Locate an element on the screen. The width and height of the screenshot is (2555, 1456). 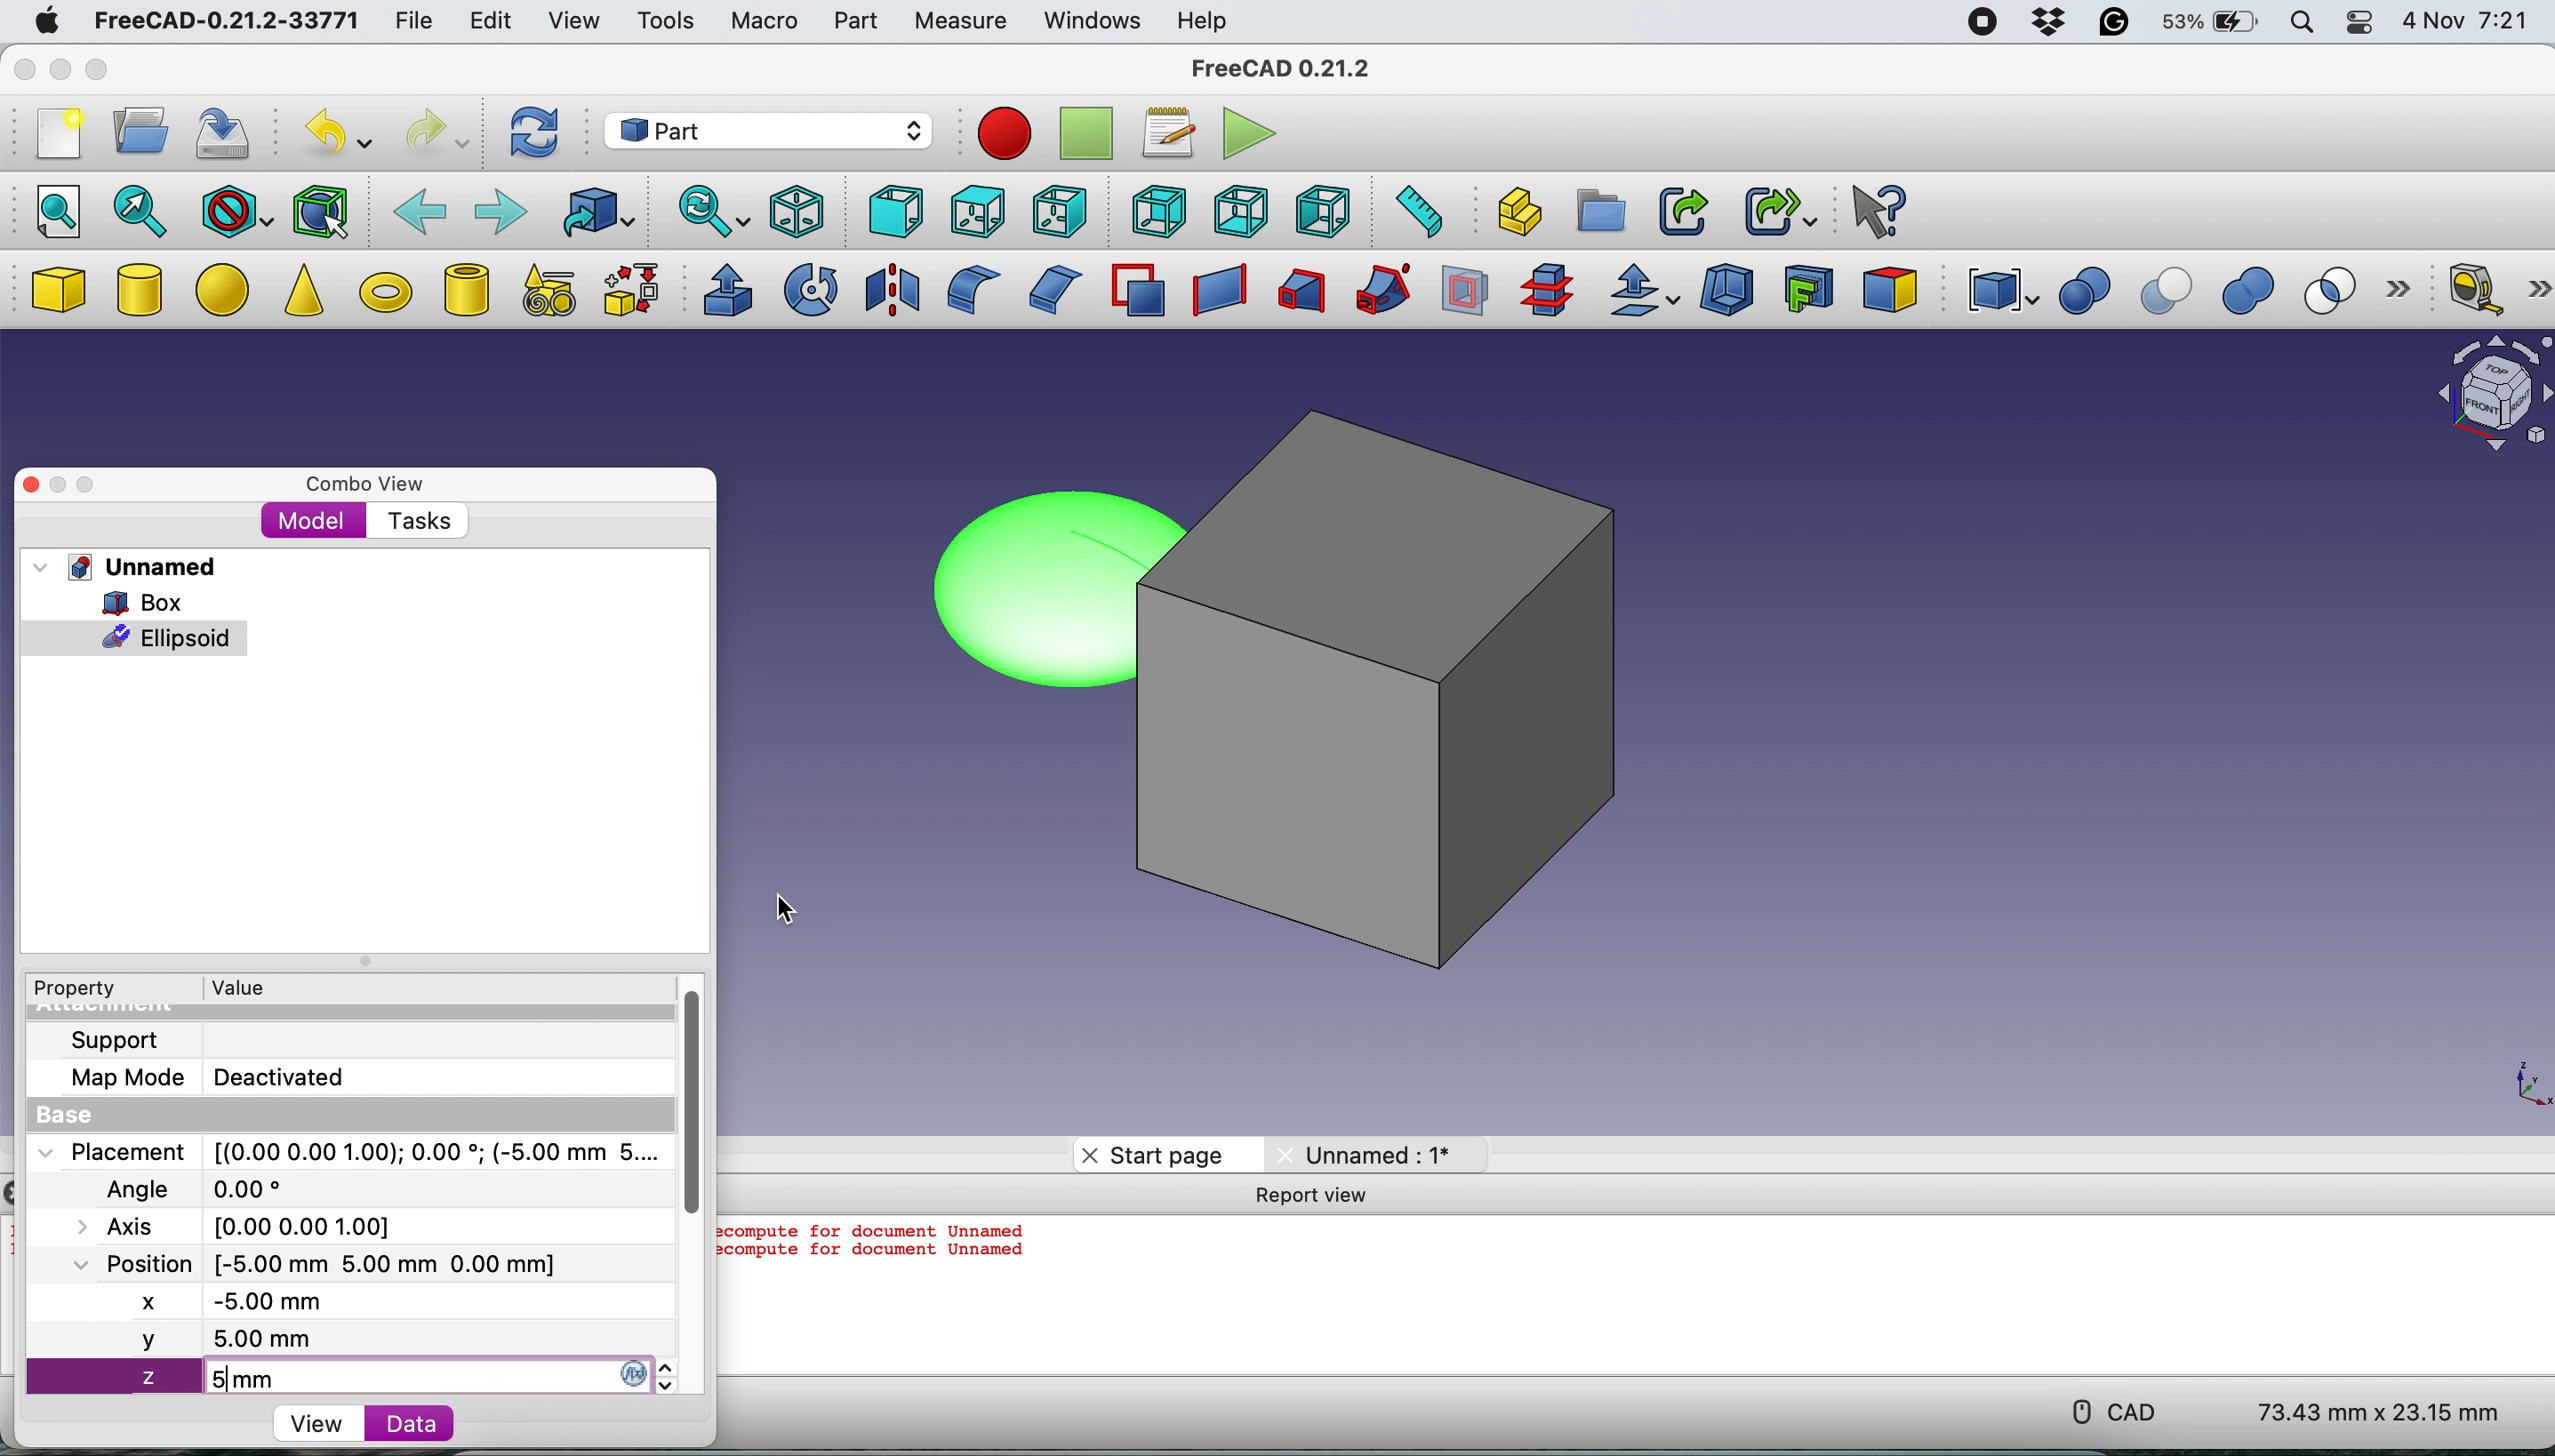
new is located at coordinates (54, 139).